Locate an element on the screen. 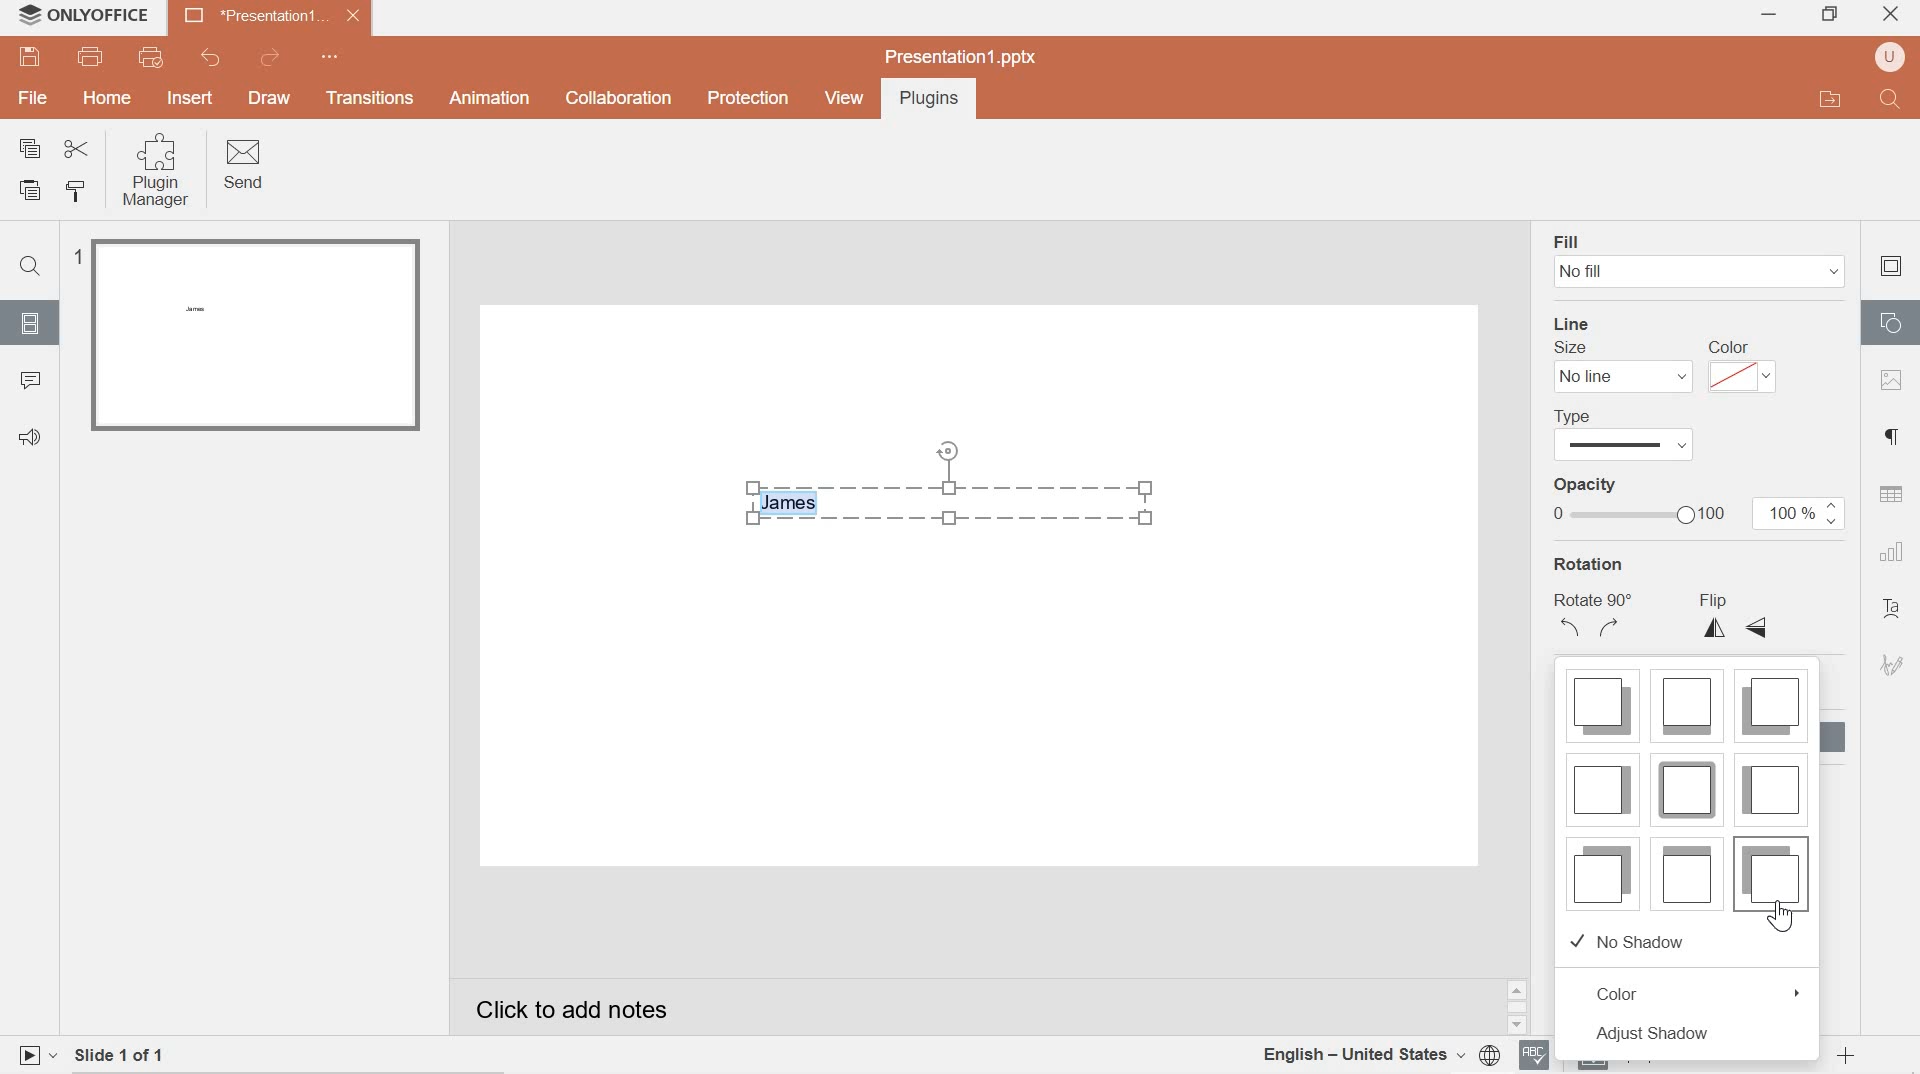 This screenshot has width=1920, height=1074. highlighted text is located at coordinates (799, 501).